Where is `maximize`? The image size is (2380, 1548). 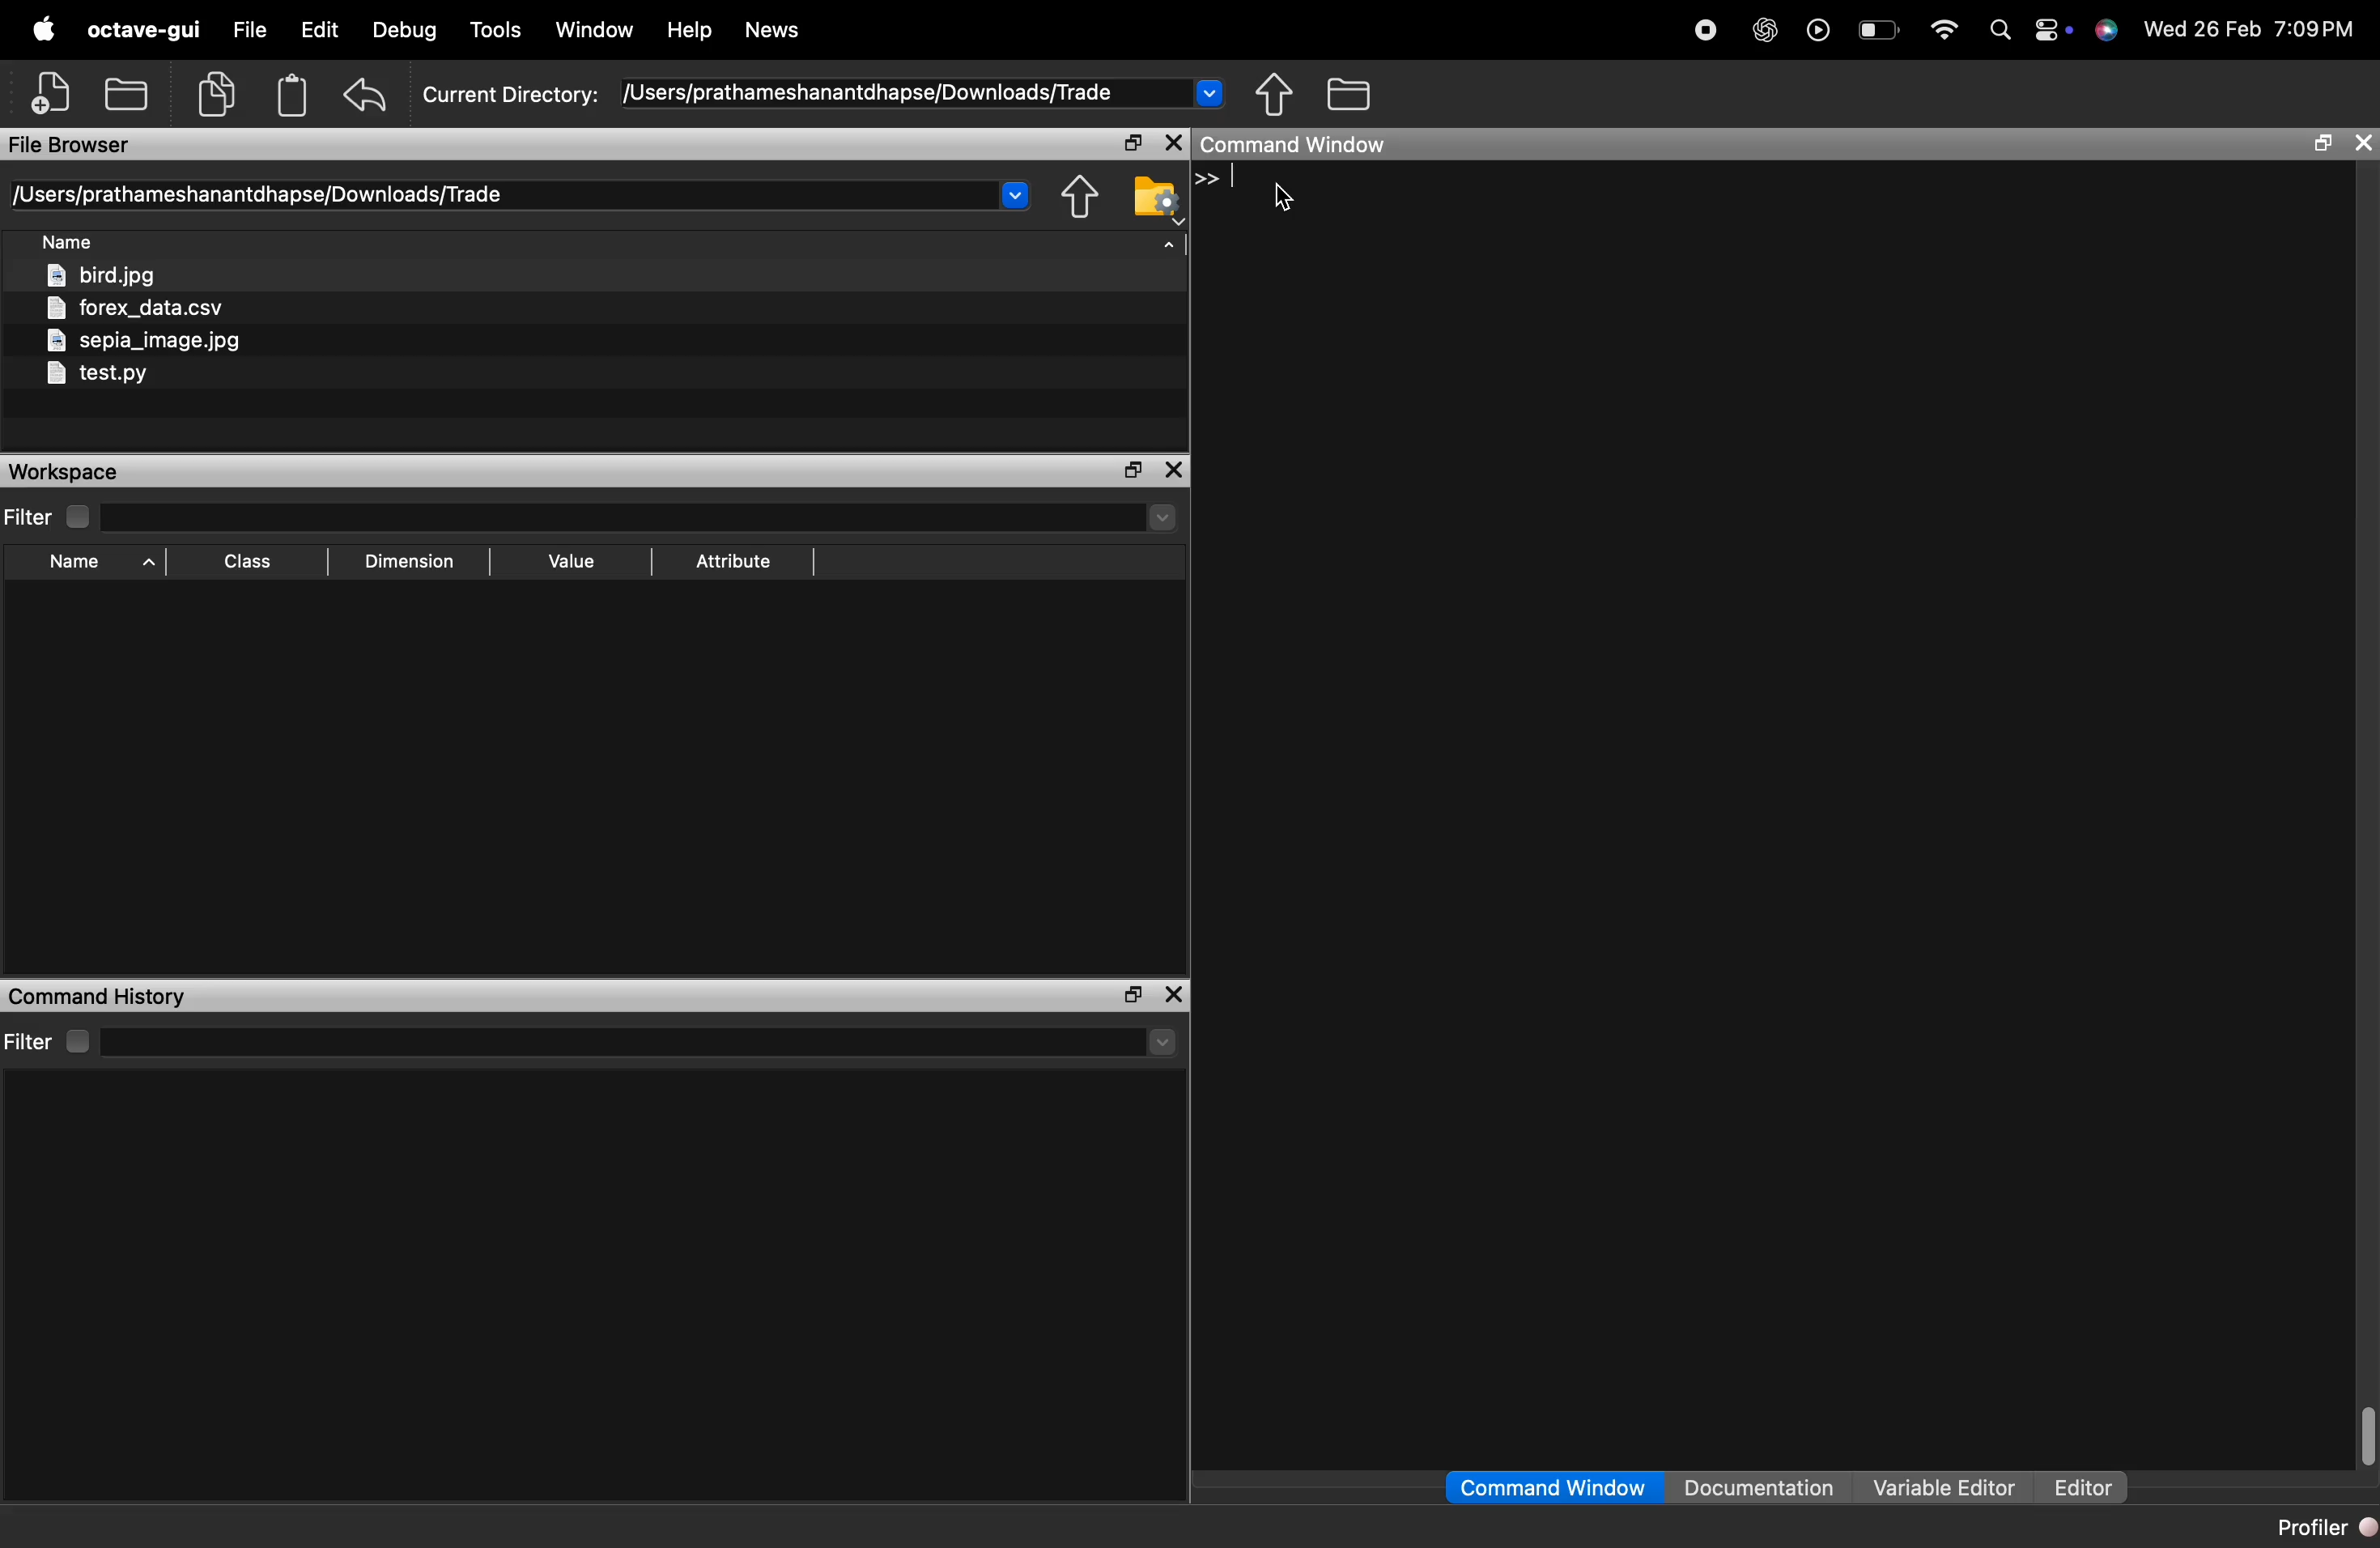 maximize is located at coordinates (1133, 470).